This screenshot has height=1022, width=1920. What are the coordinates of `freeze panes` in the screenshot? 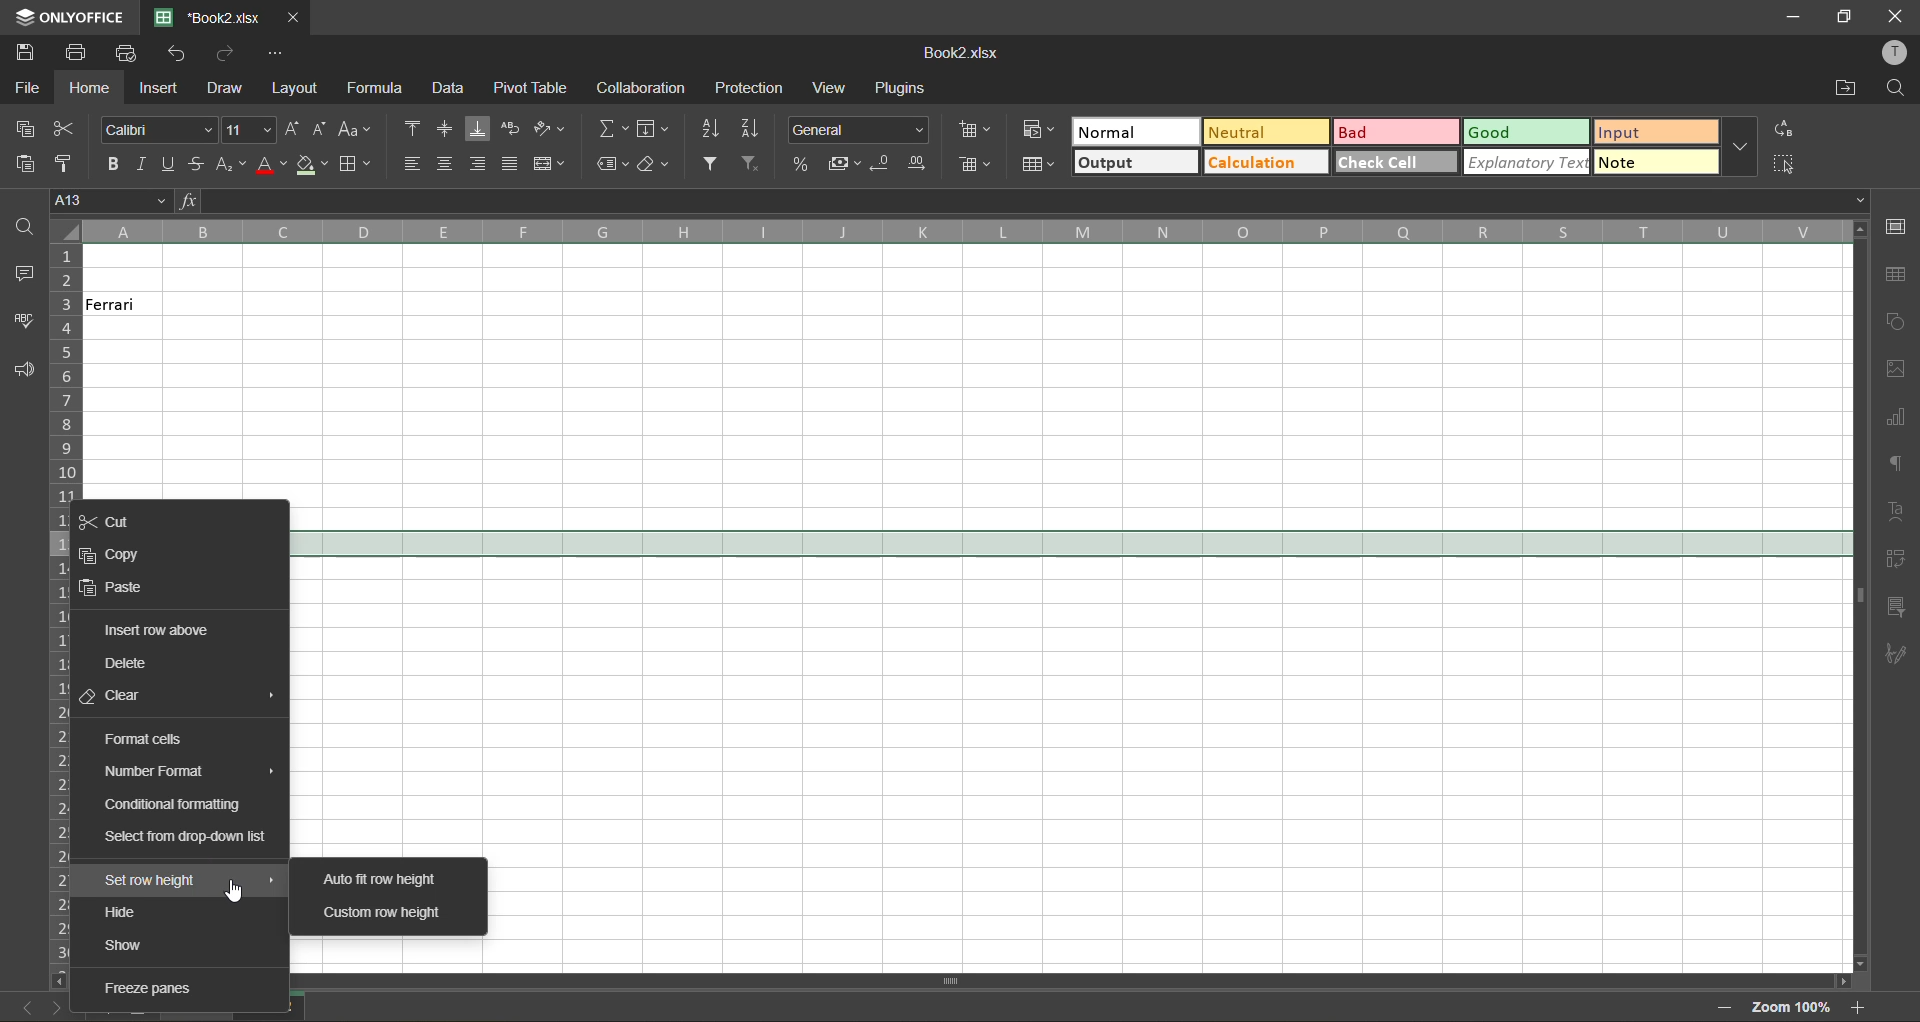 It's located at (149, 991).